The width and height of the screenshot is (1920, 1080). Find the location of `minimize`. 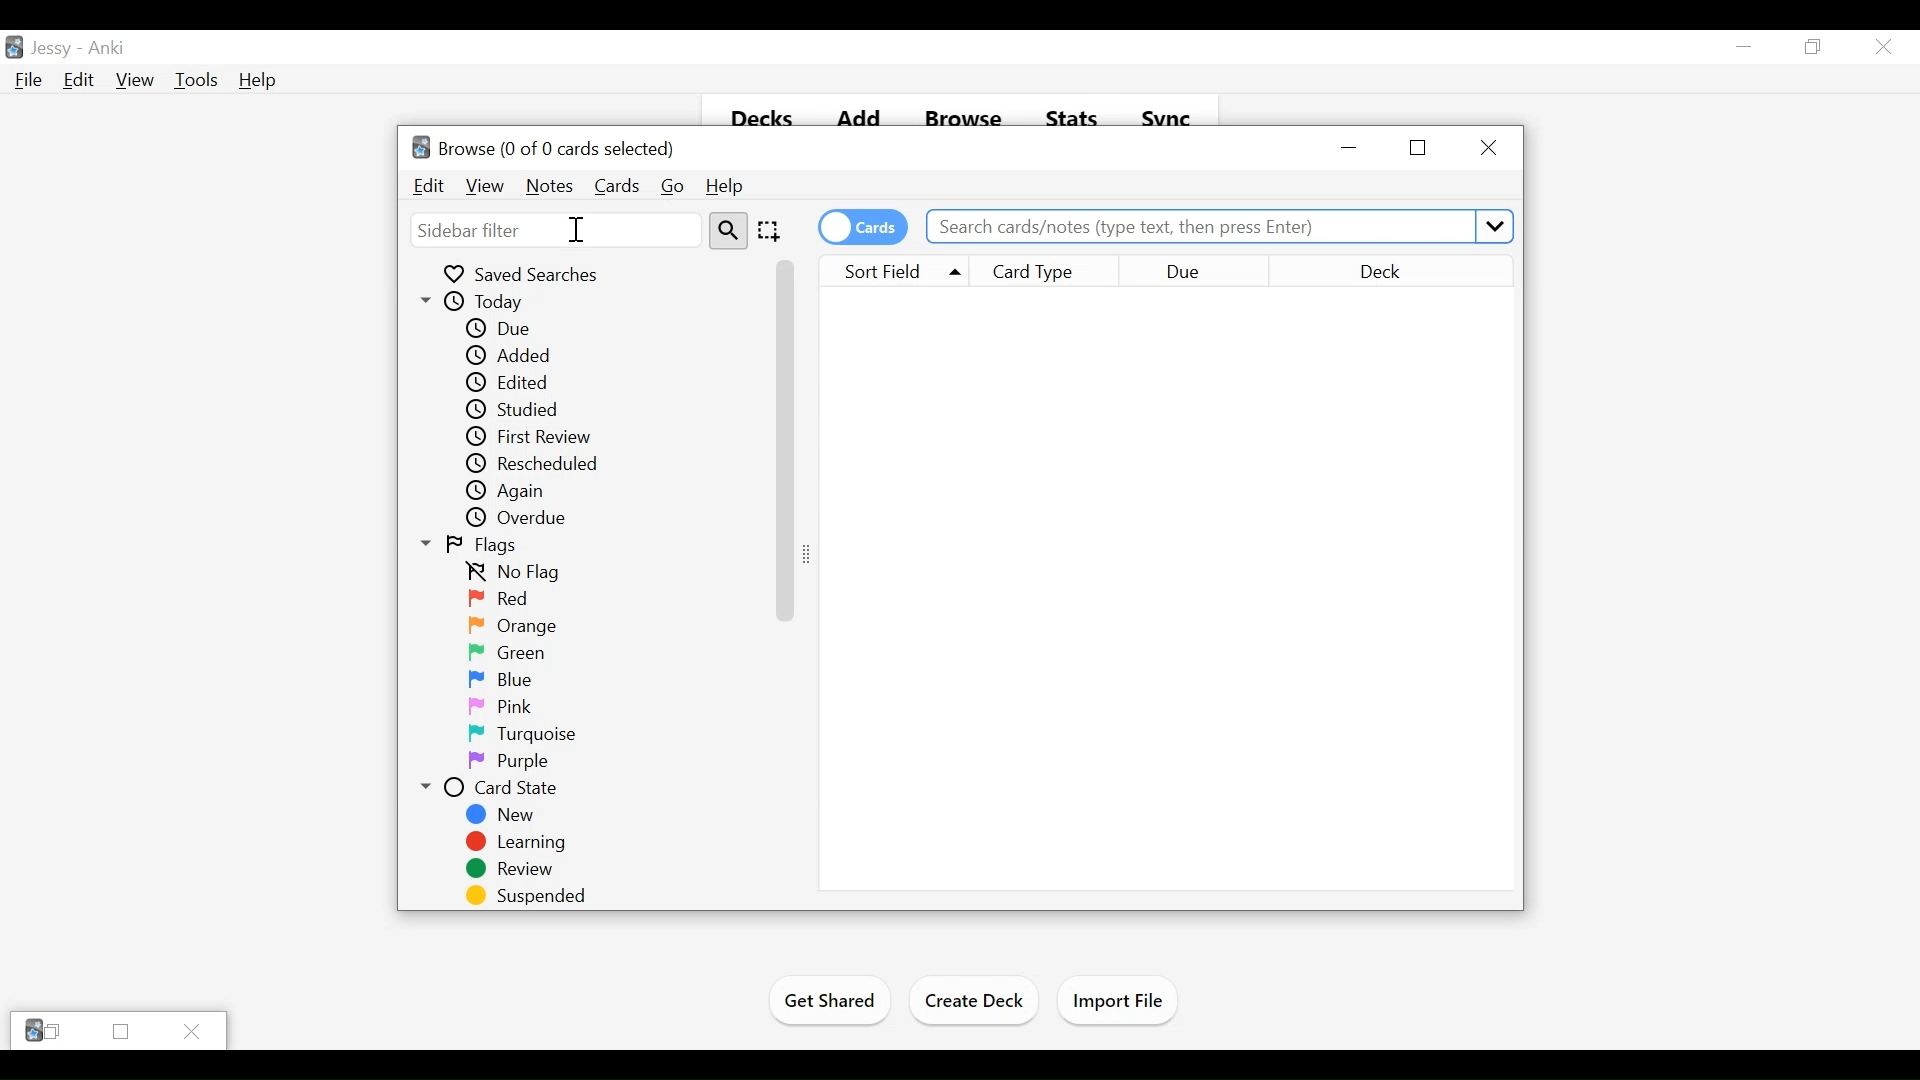

minimize is located at coordinates (1744, 46).